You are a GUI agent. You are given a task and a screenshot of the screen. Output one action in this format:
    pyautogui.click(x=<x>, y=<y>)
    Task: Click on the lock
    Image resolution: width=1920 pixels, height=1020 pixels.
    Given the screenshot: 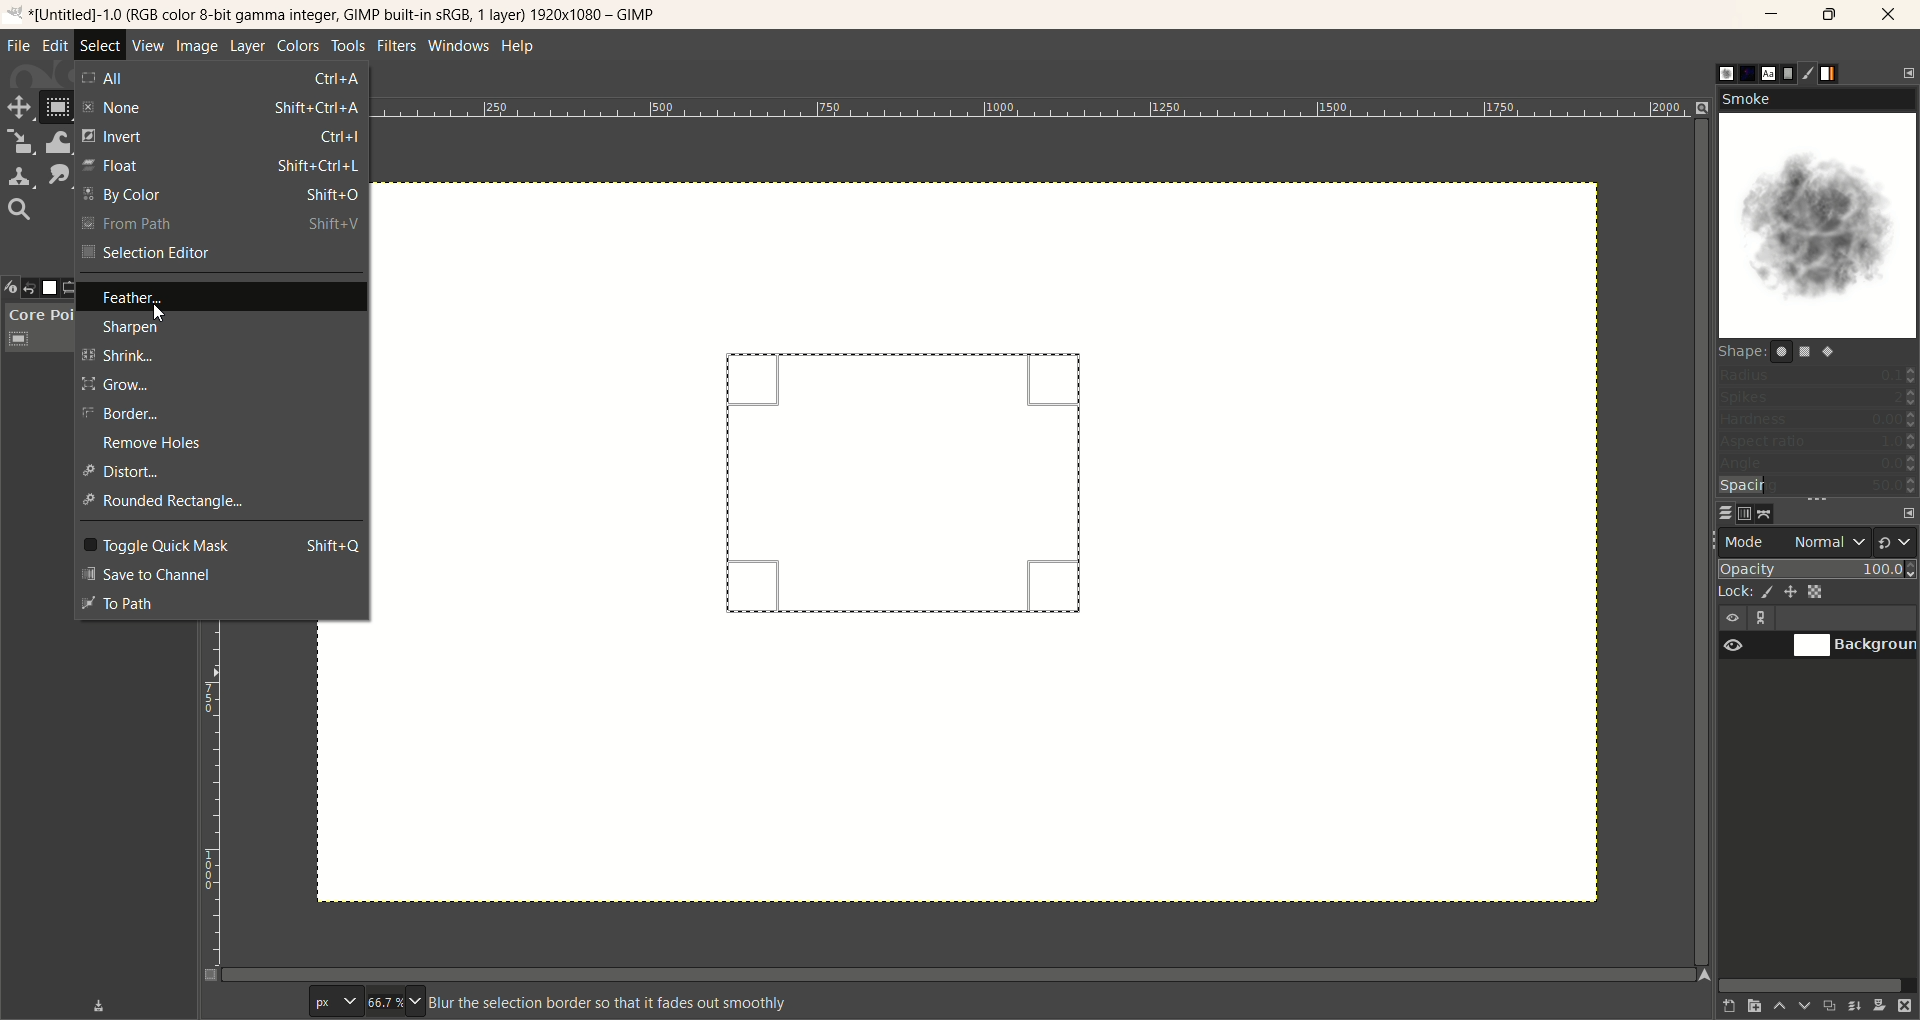 What is the action you would take?
    pyautogui.click(x=1734, y=589)
    